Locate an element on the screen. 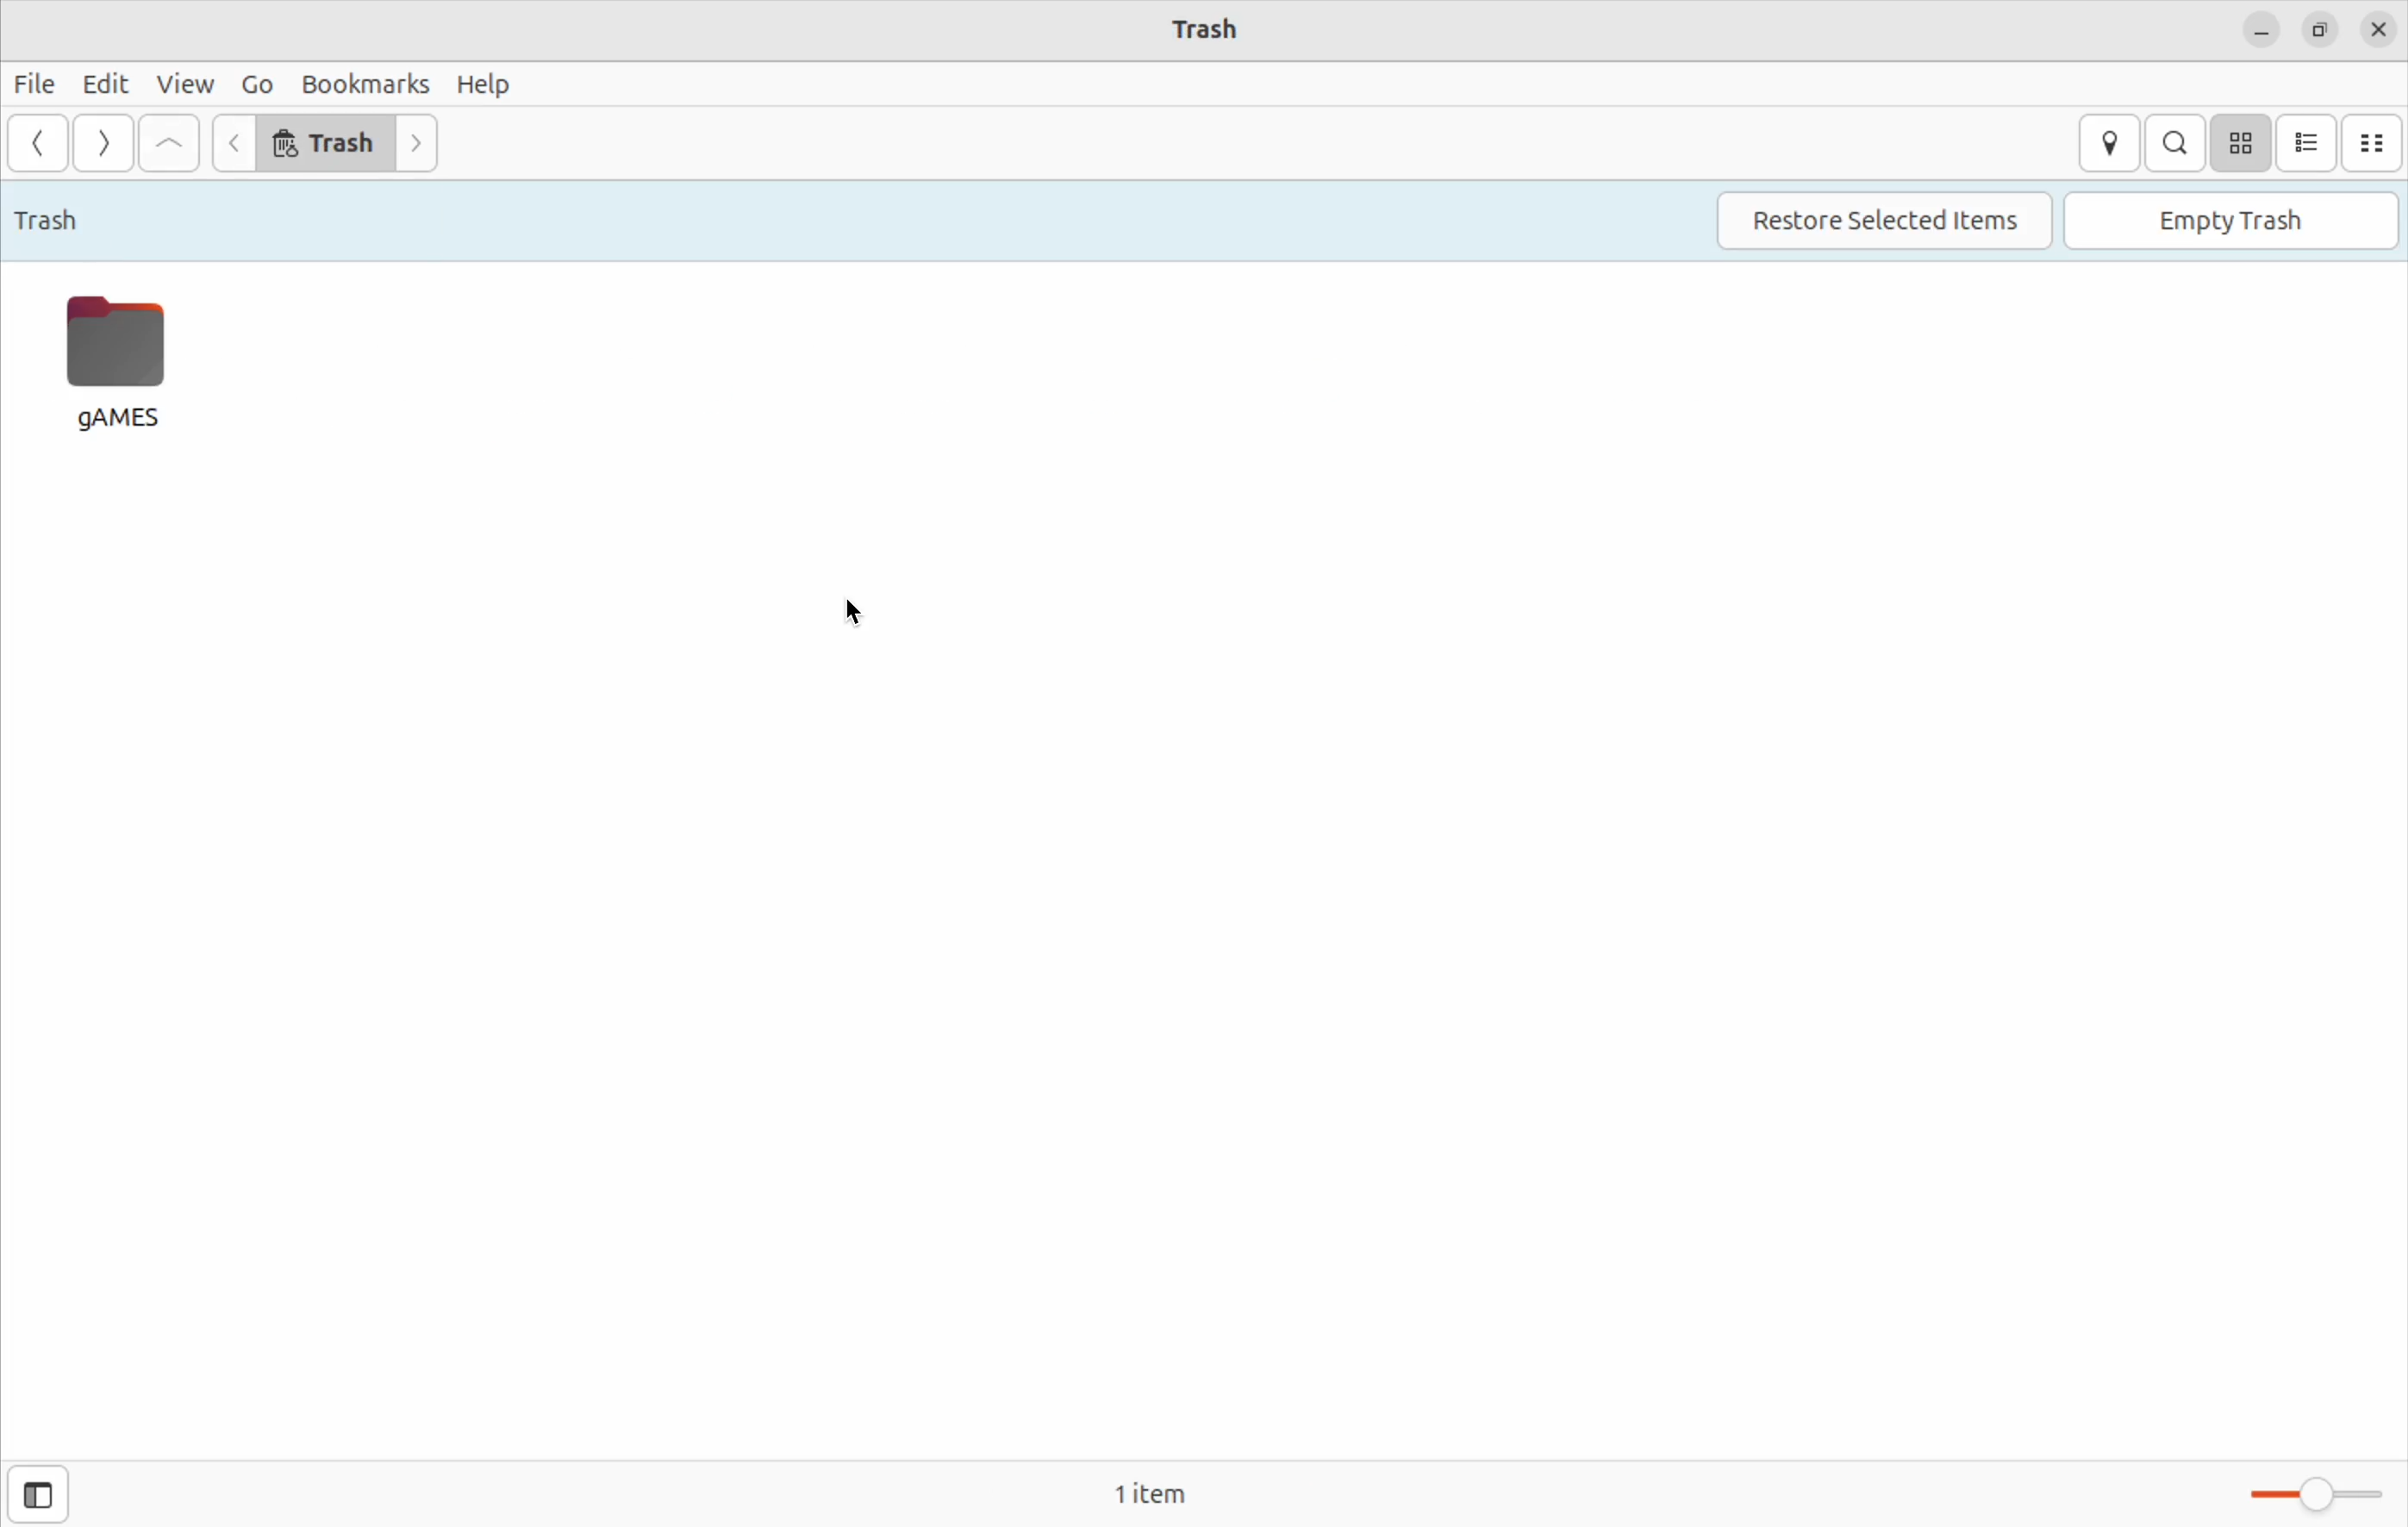 The width and height of the screenshot is (2408, 1527). toggle zoom is located at coordinates (2306, 1490).